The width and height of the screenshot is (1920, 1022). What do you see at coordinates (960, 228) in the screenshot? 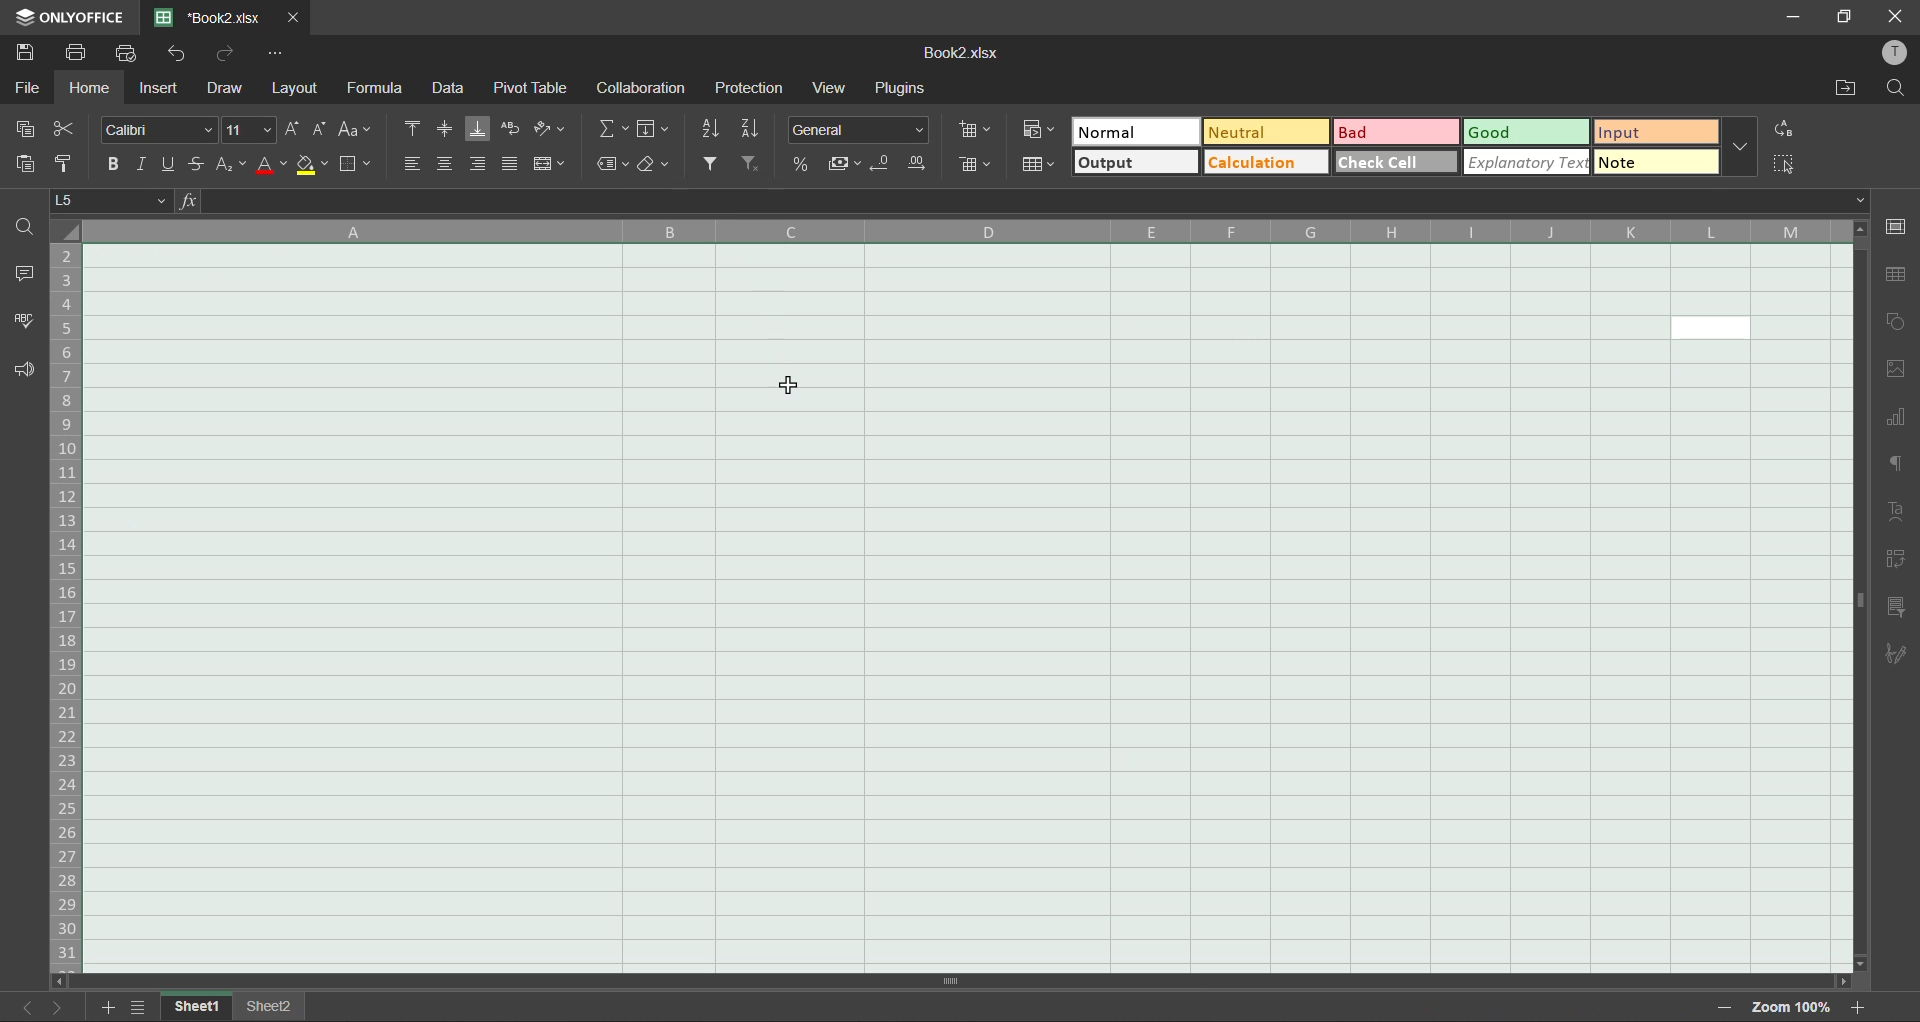
I see `column names` at bounding box center [960, 228].